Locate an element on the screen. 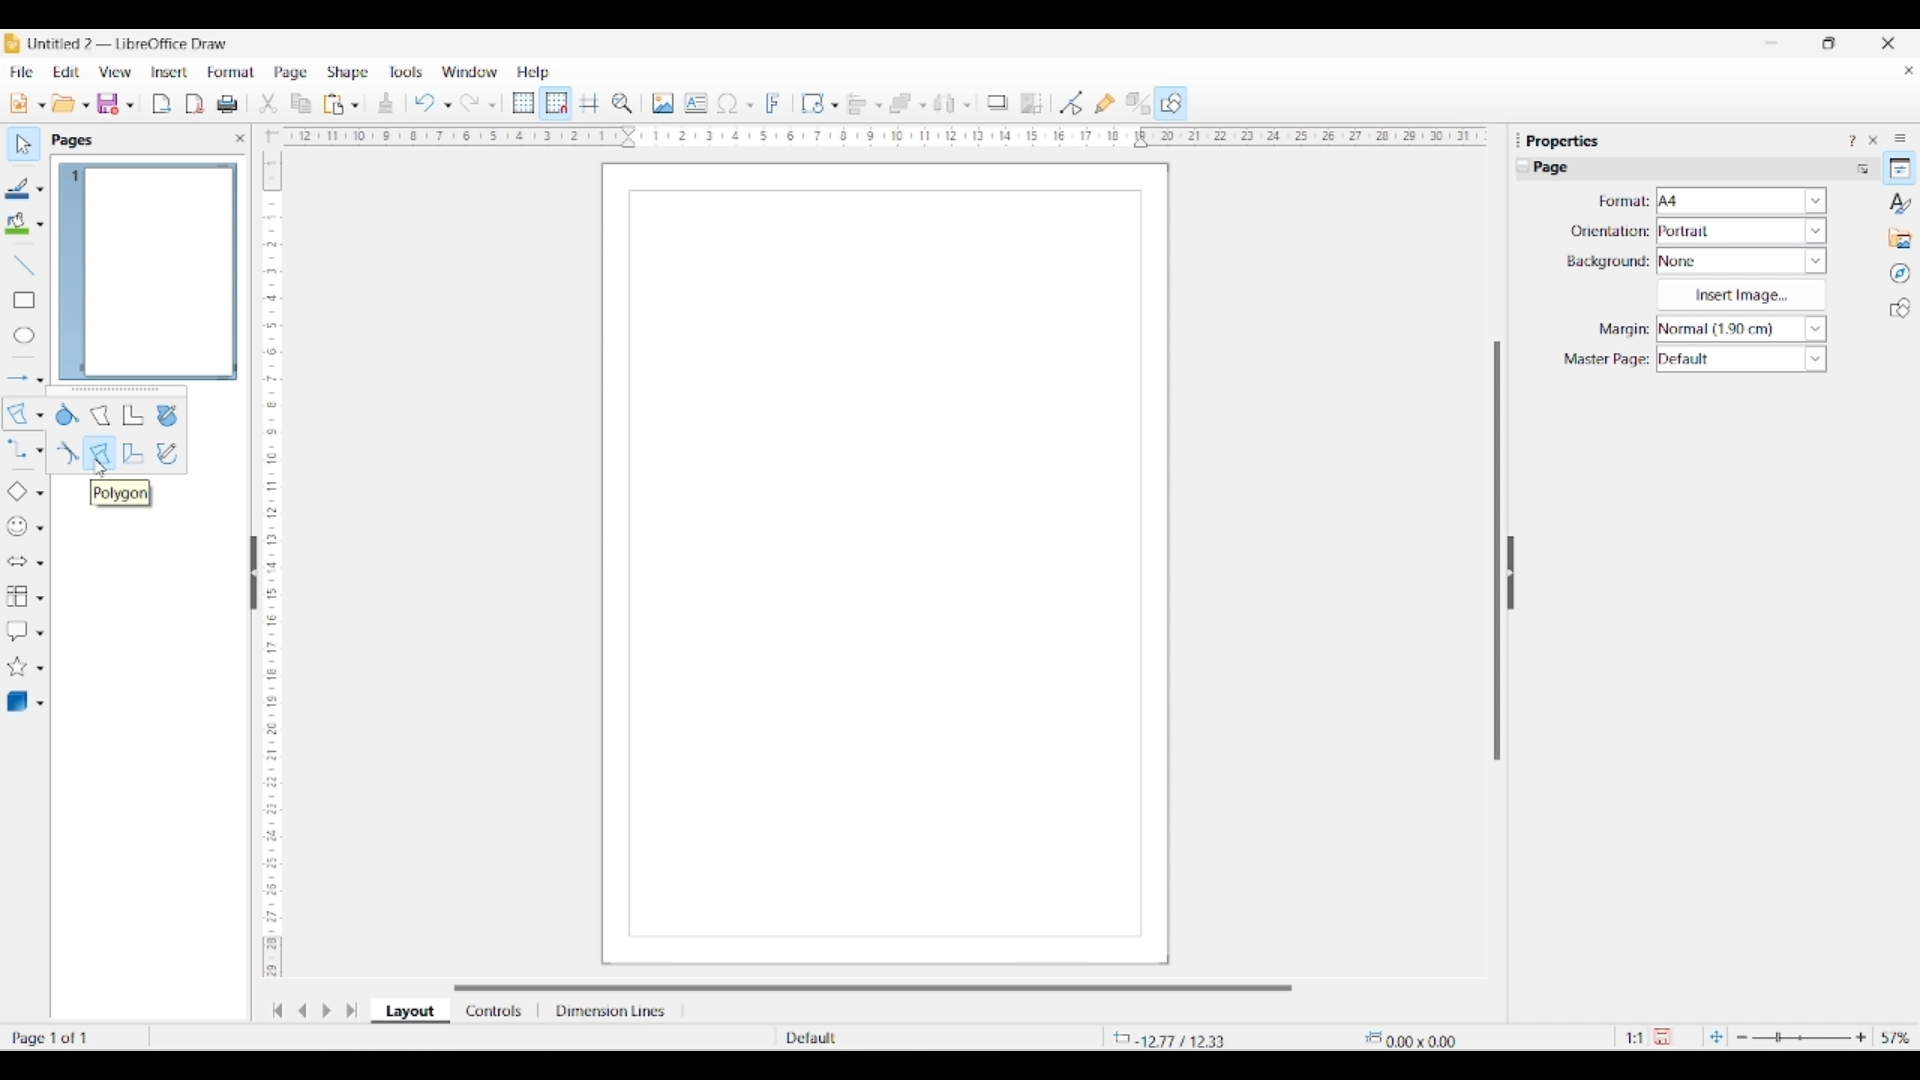  Insert is located at coordinates (170, 72).